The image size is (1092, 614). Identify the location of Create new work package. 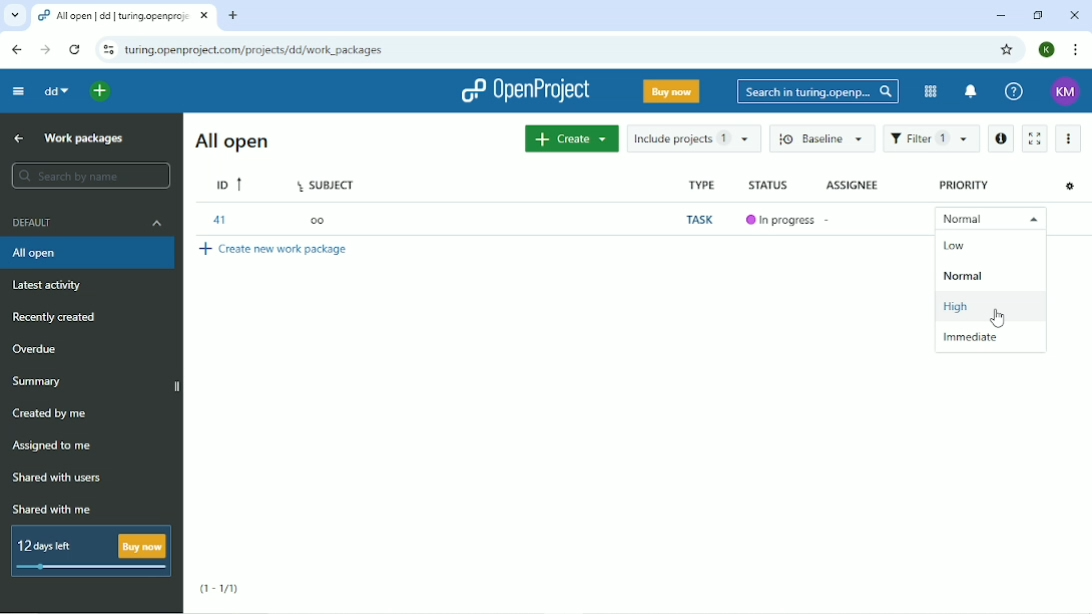
(278, 249).